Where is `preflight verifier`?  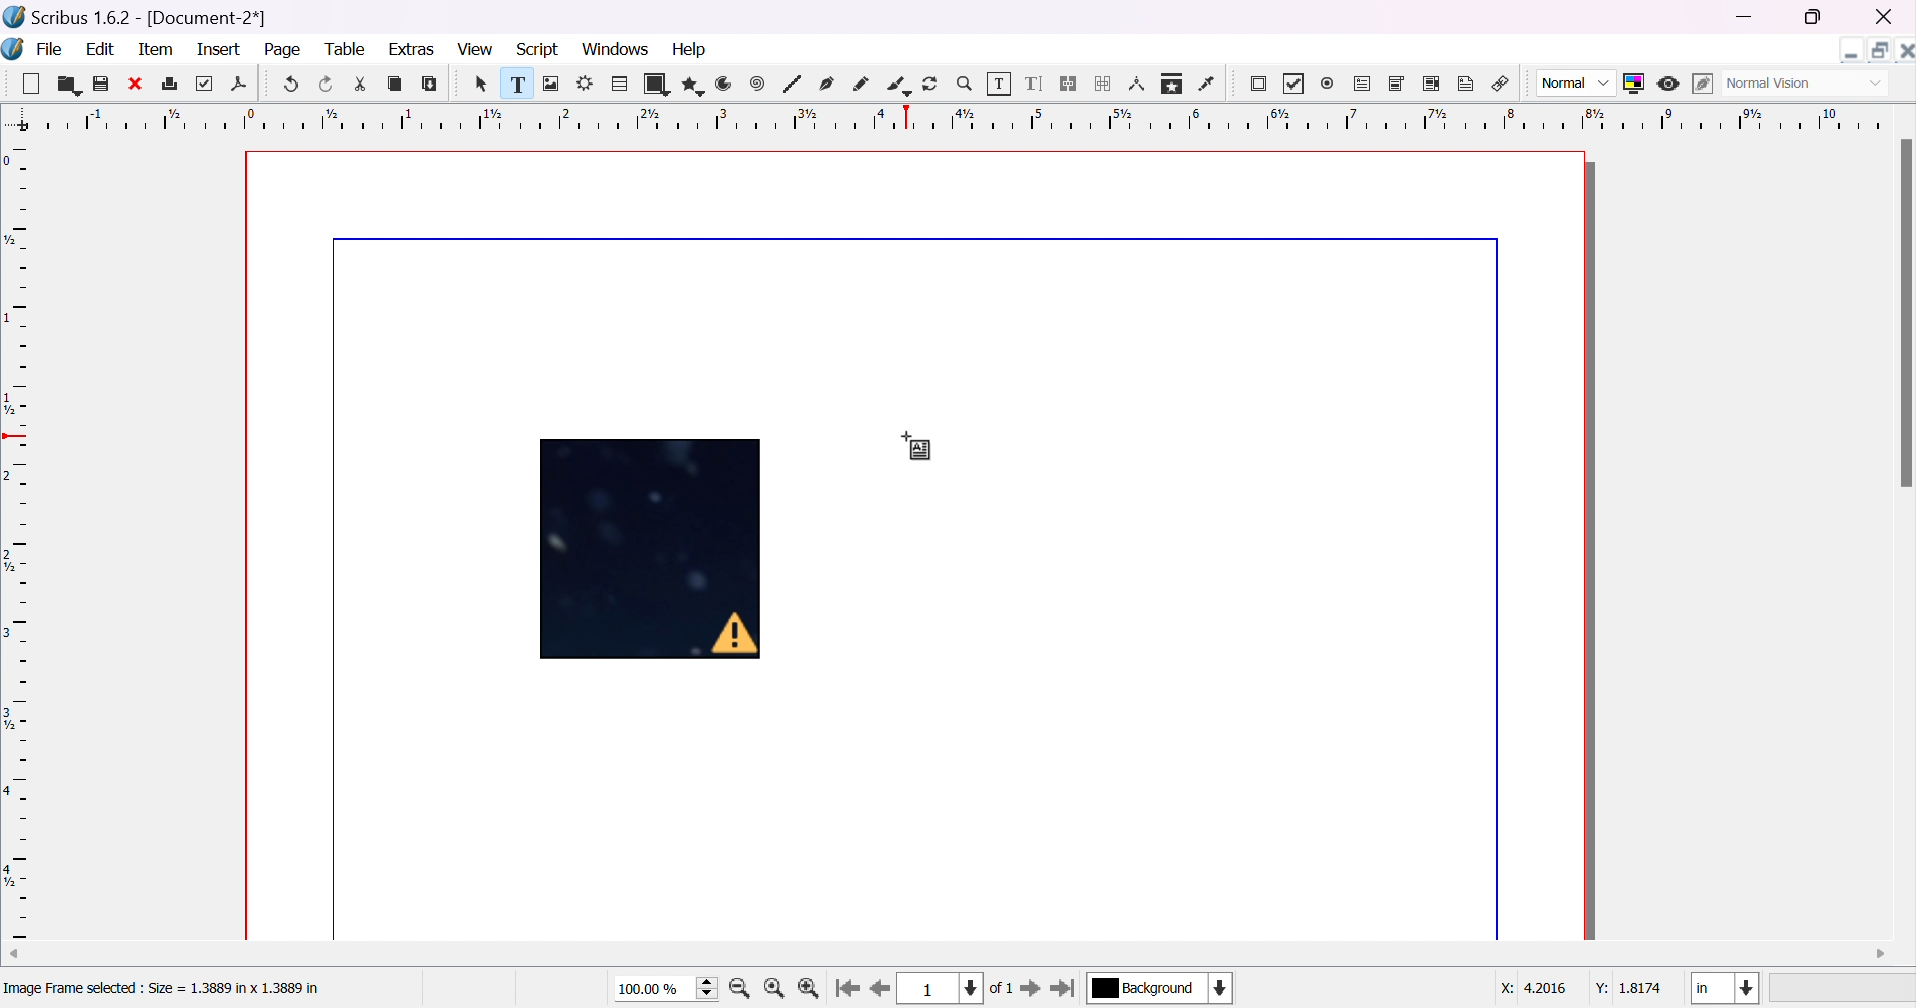 preflight verifier is located at coordinates (207, 84).